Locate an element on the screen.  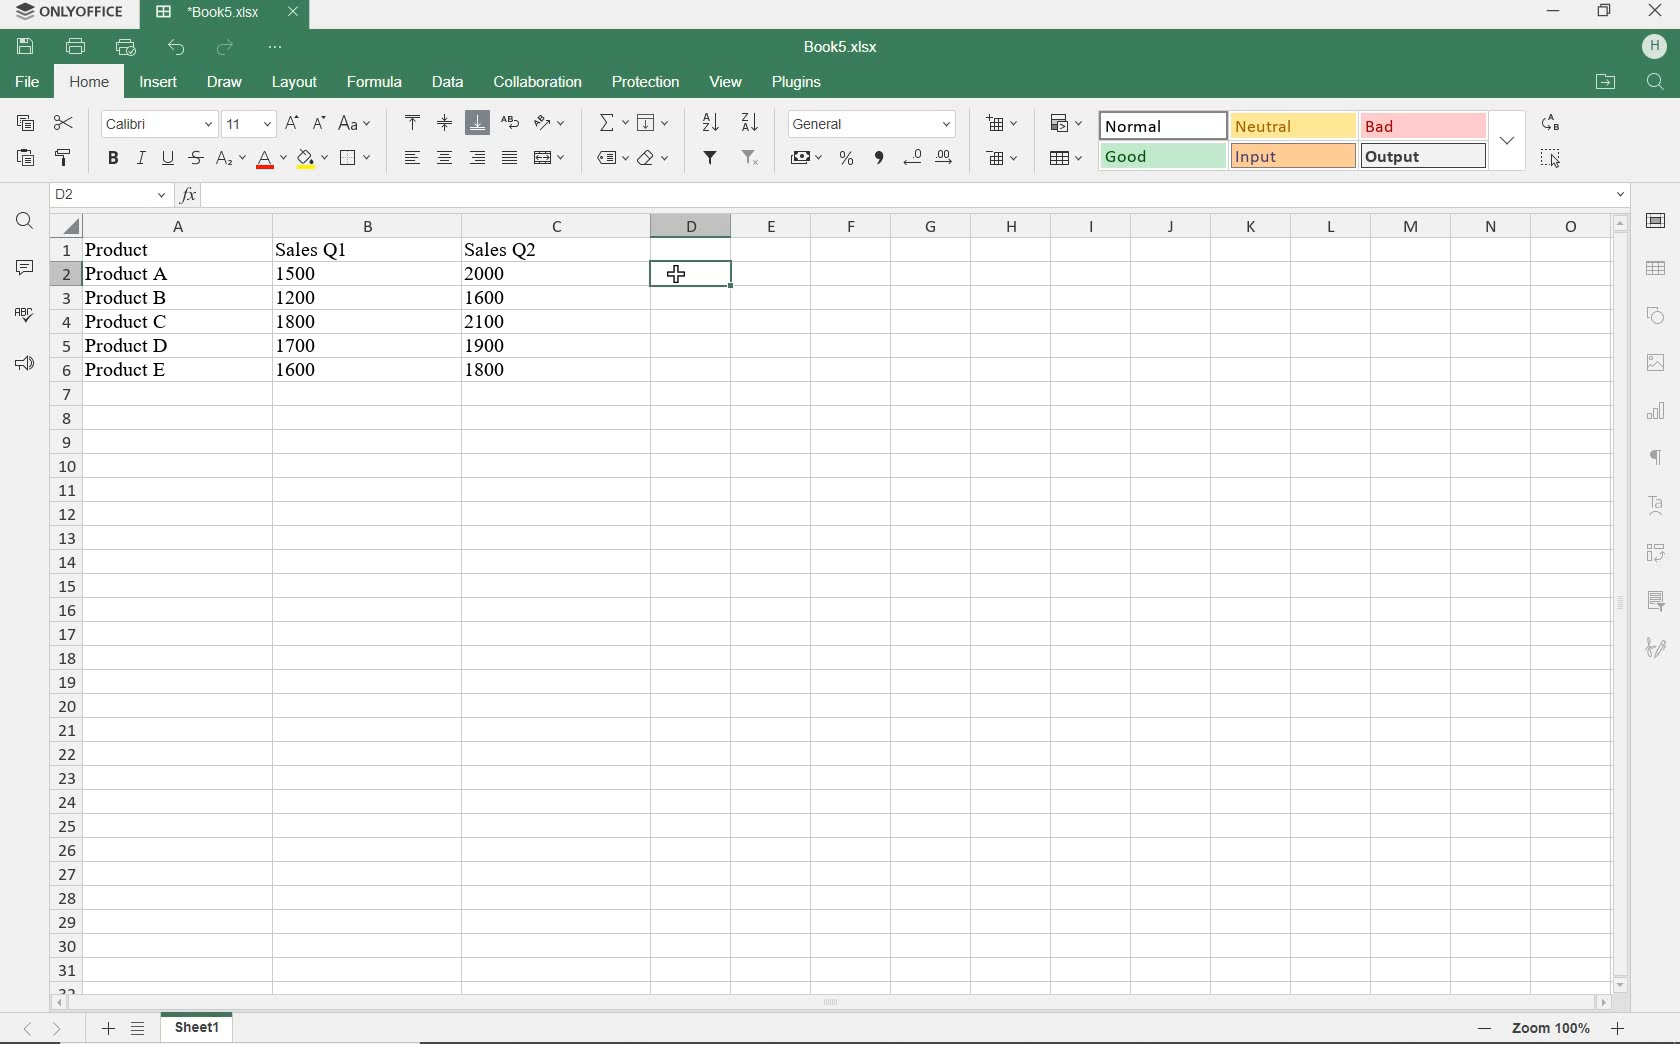
input is located at coordinates (1293, 156).